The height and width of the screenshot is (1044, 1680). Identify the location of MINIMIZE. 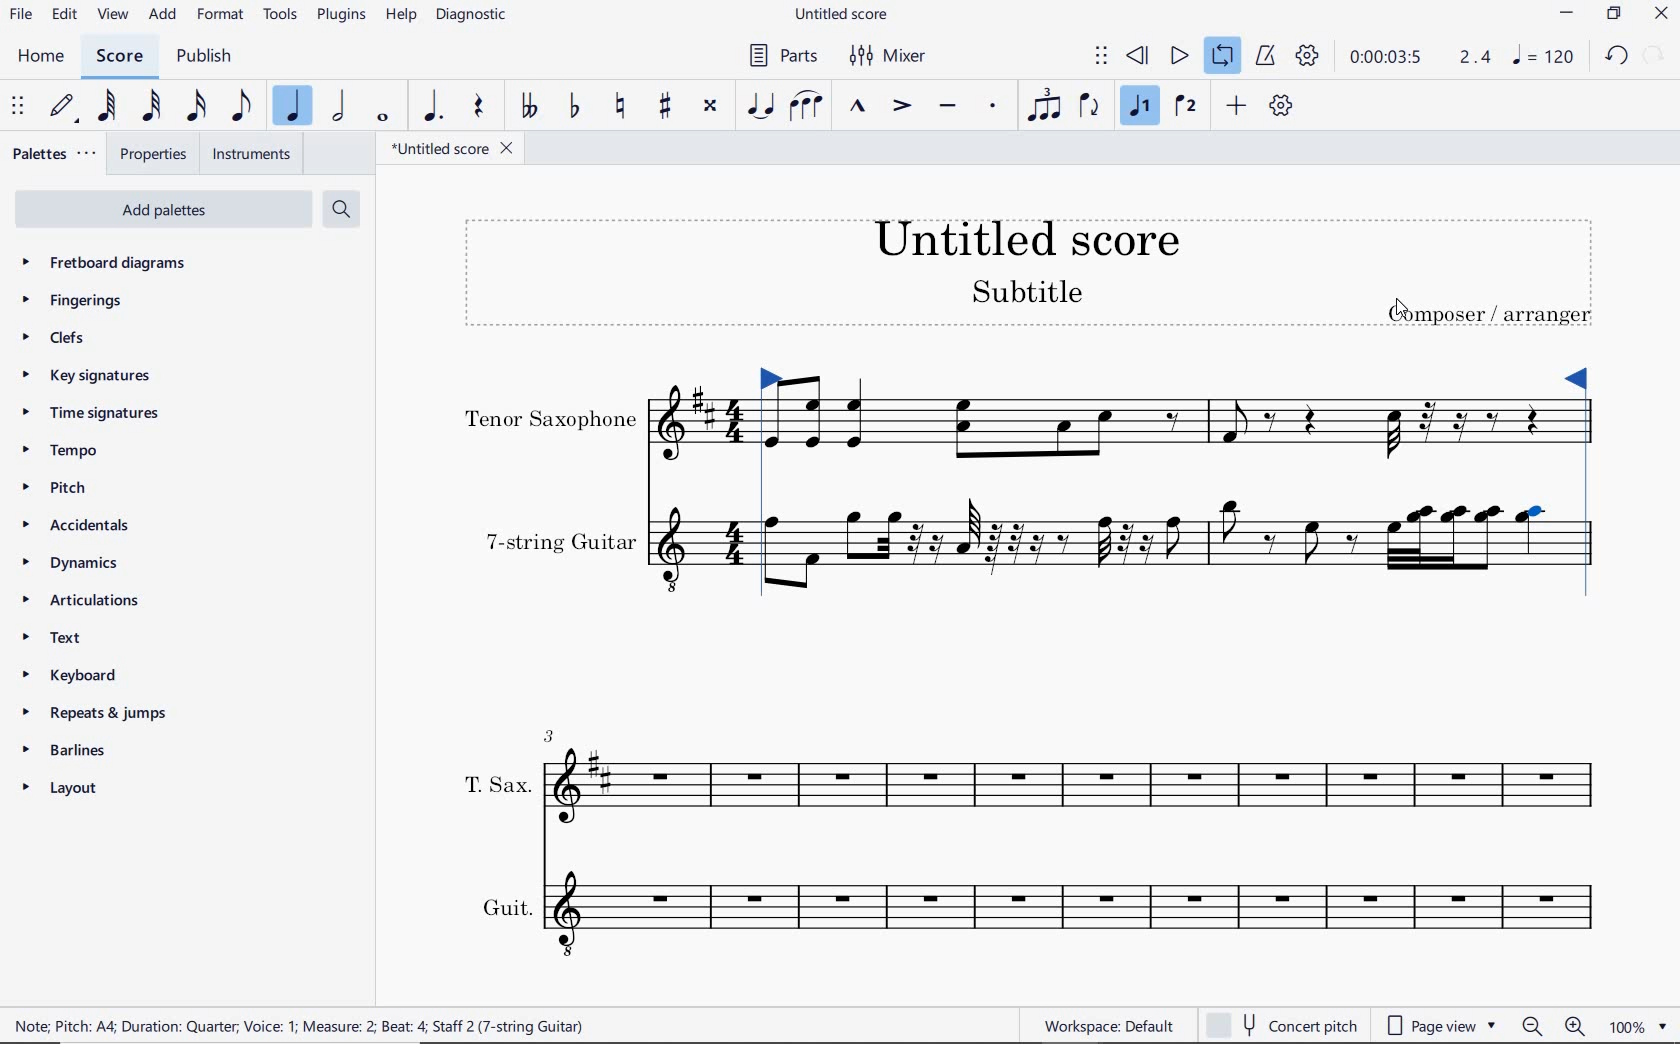
(1571, 13).